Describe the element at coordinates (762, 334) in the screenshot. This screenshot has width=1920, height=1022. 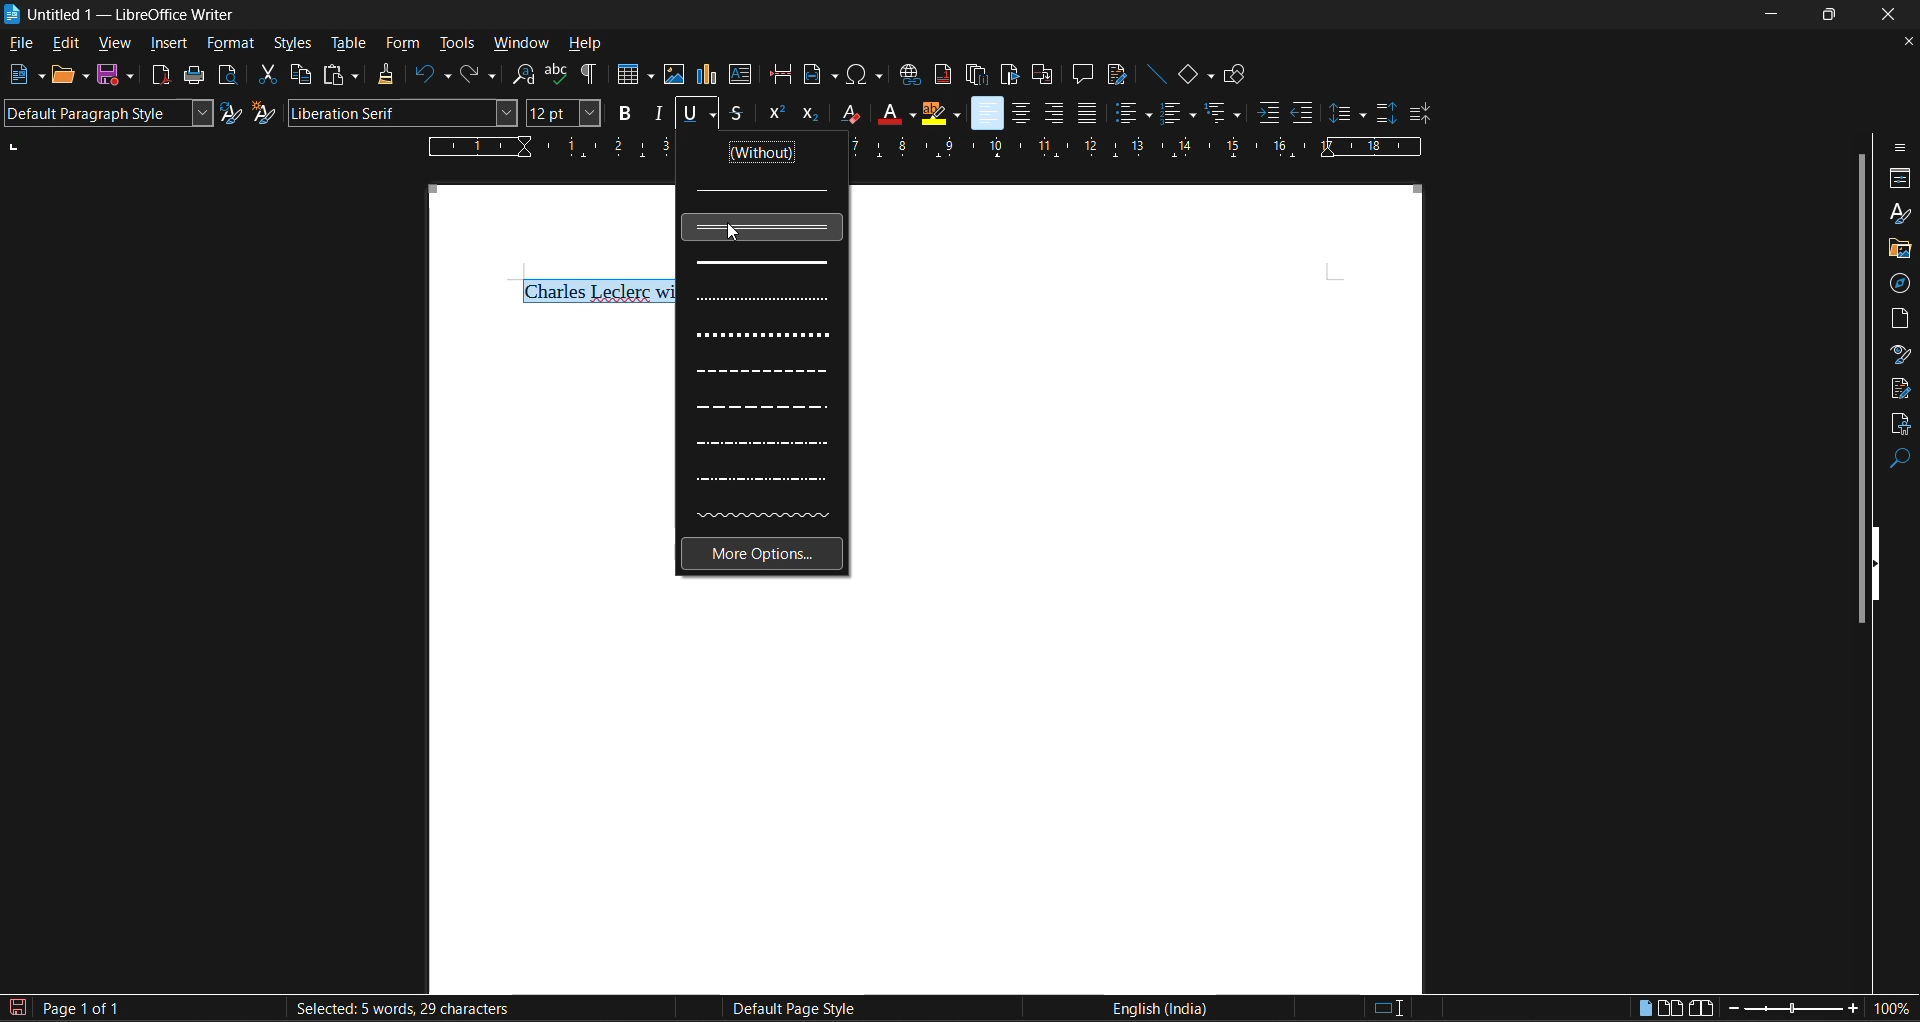
I see `dotted bold` at that location.